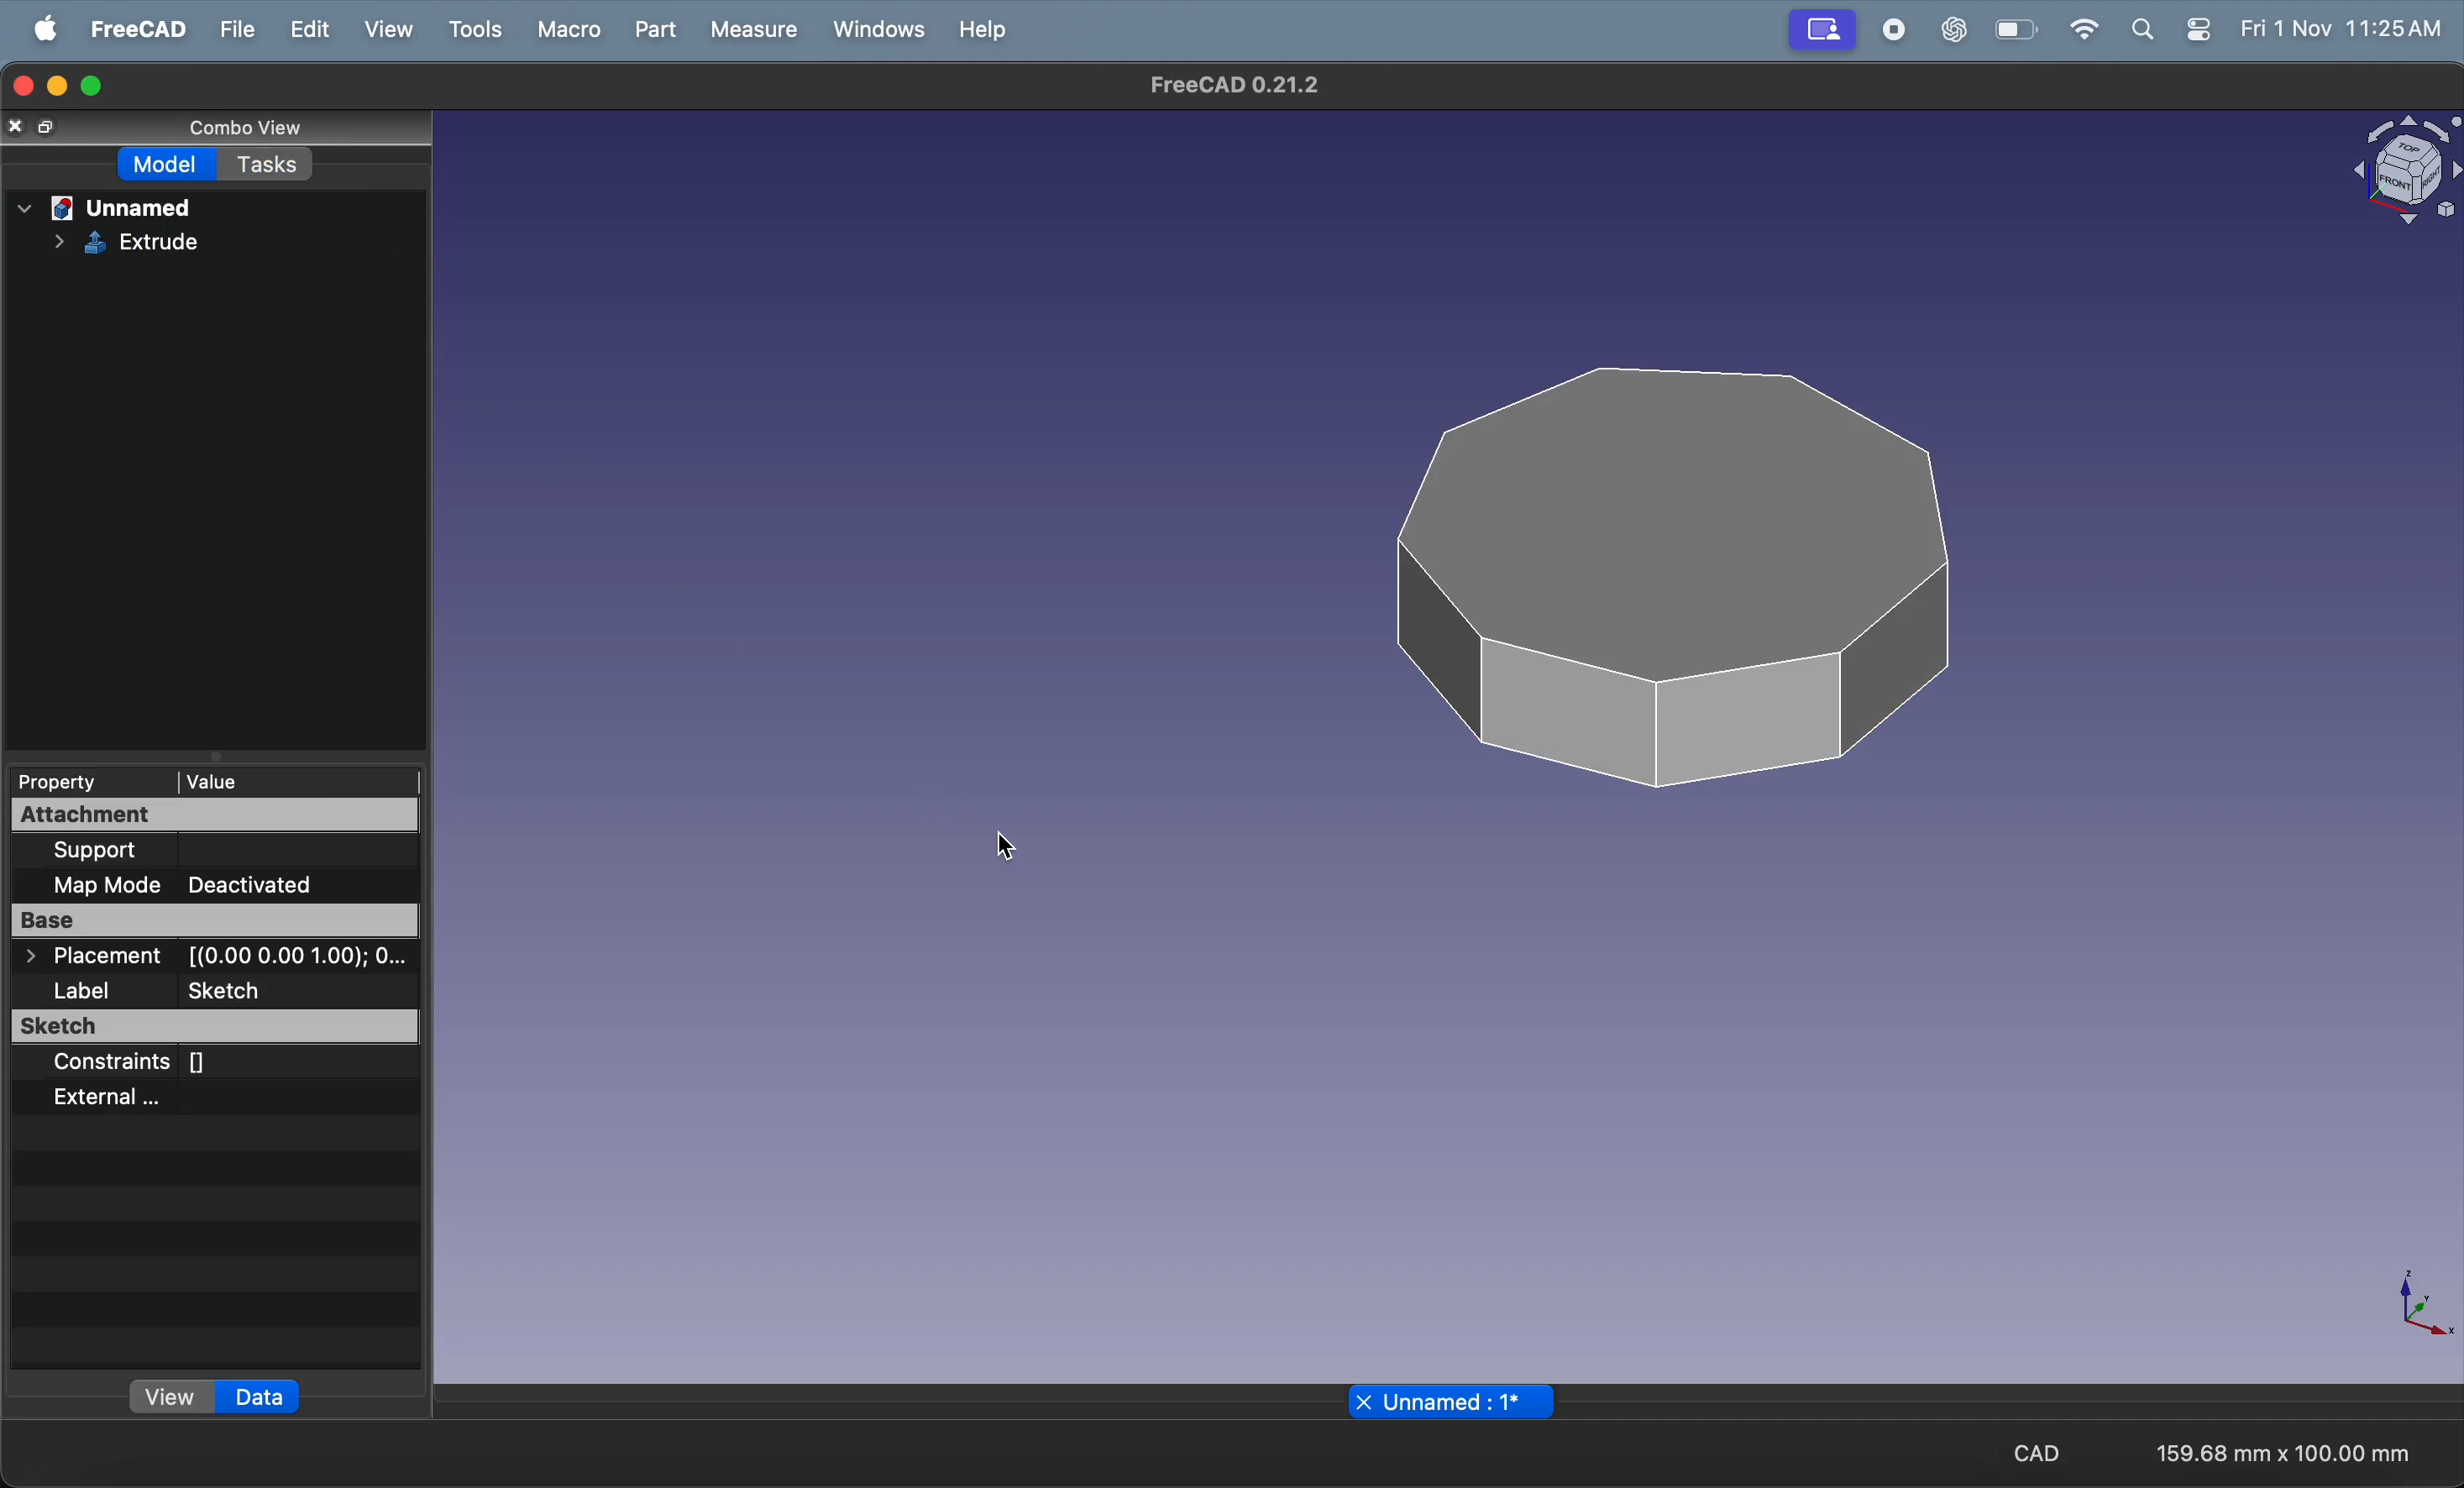 The image size is (2464, 1488). What do you see at coordinates (104, 207) in the screenshot?
I see `unnamed` at bounding box center [104, 207].